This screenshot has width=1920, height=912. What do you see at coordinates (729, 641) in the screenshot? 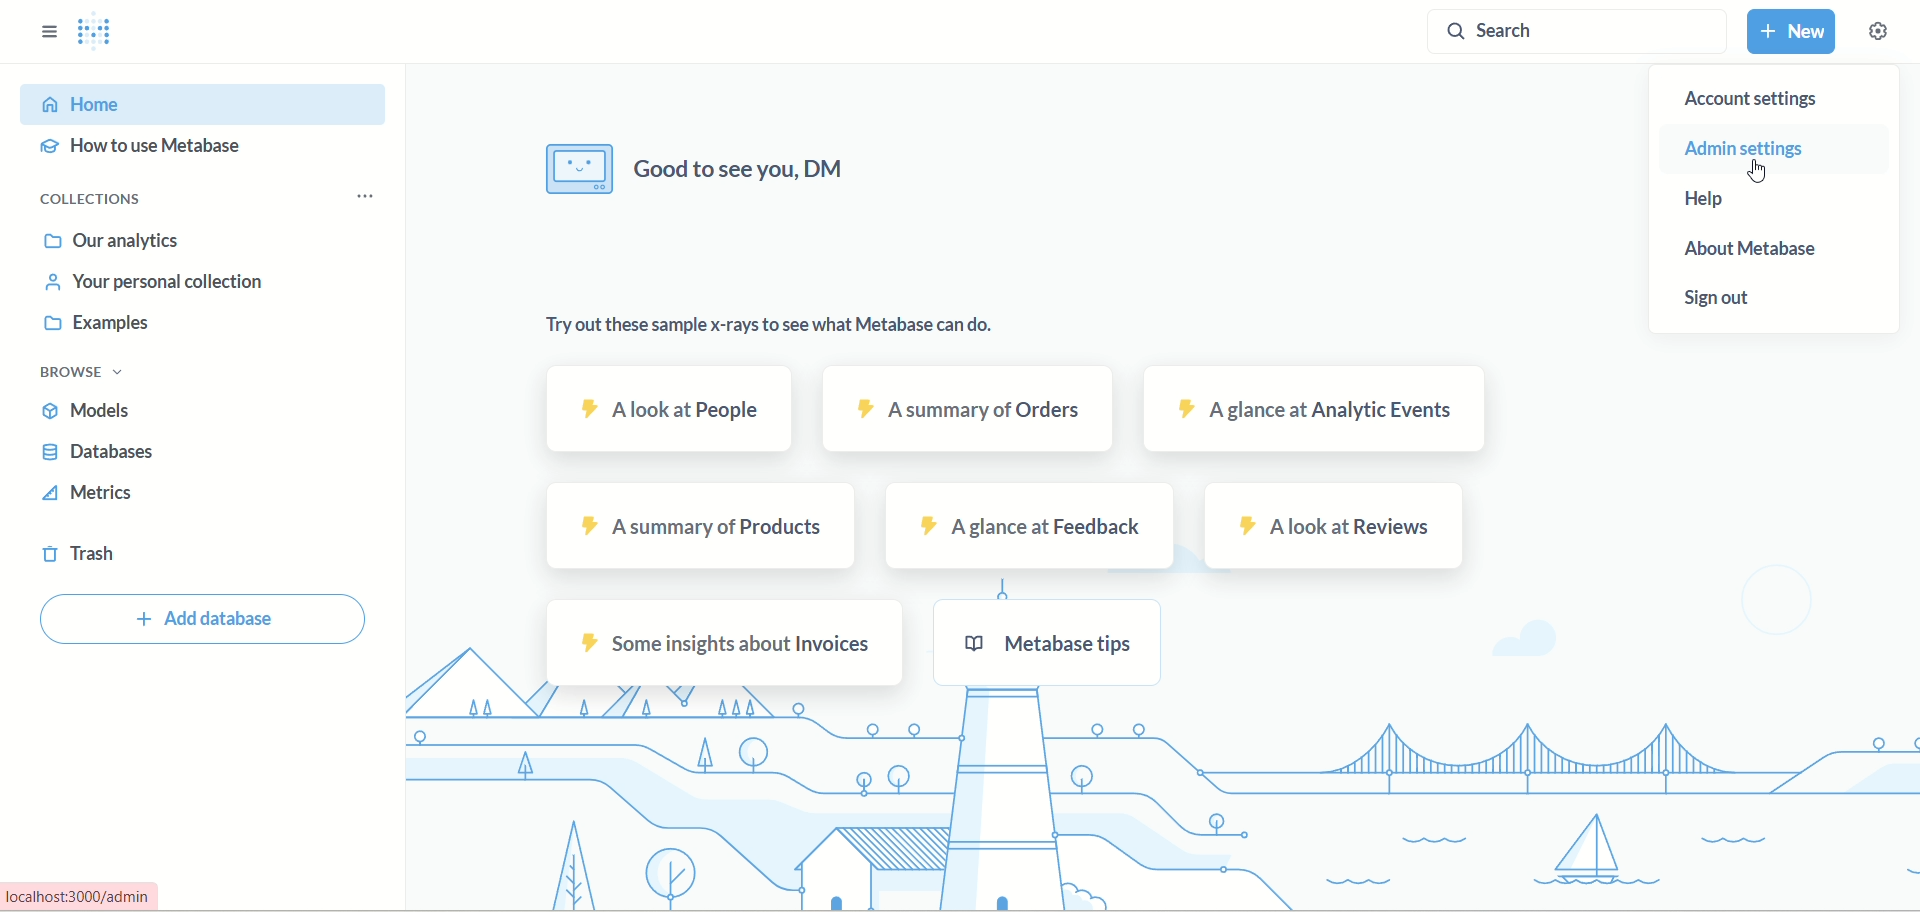
I see `invoices` at bounding box center [729, 641].